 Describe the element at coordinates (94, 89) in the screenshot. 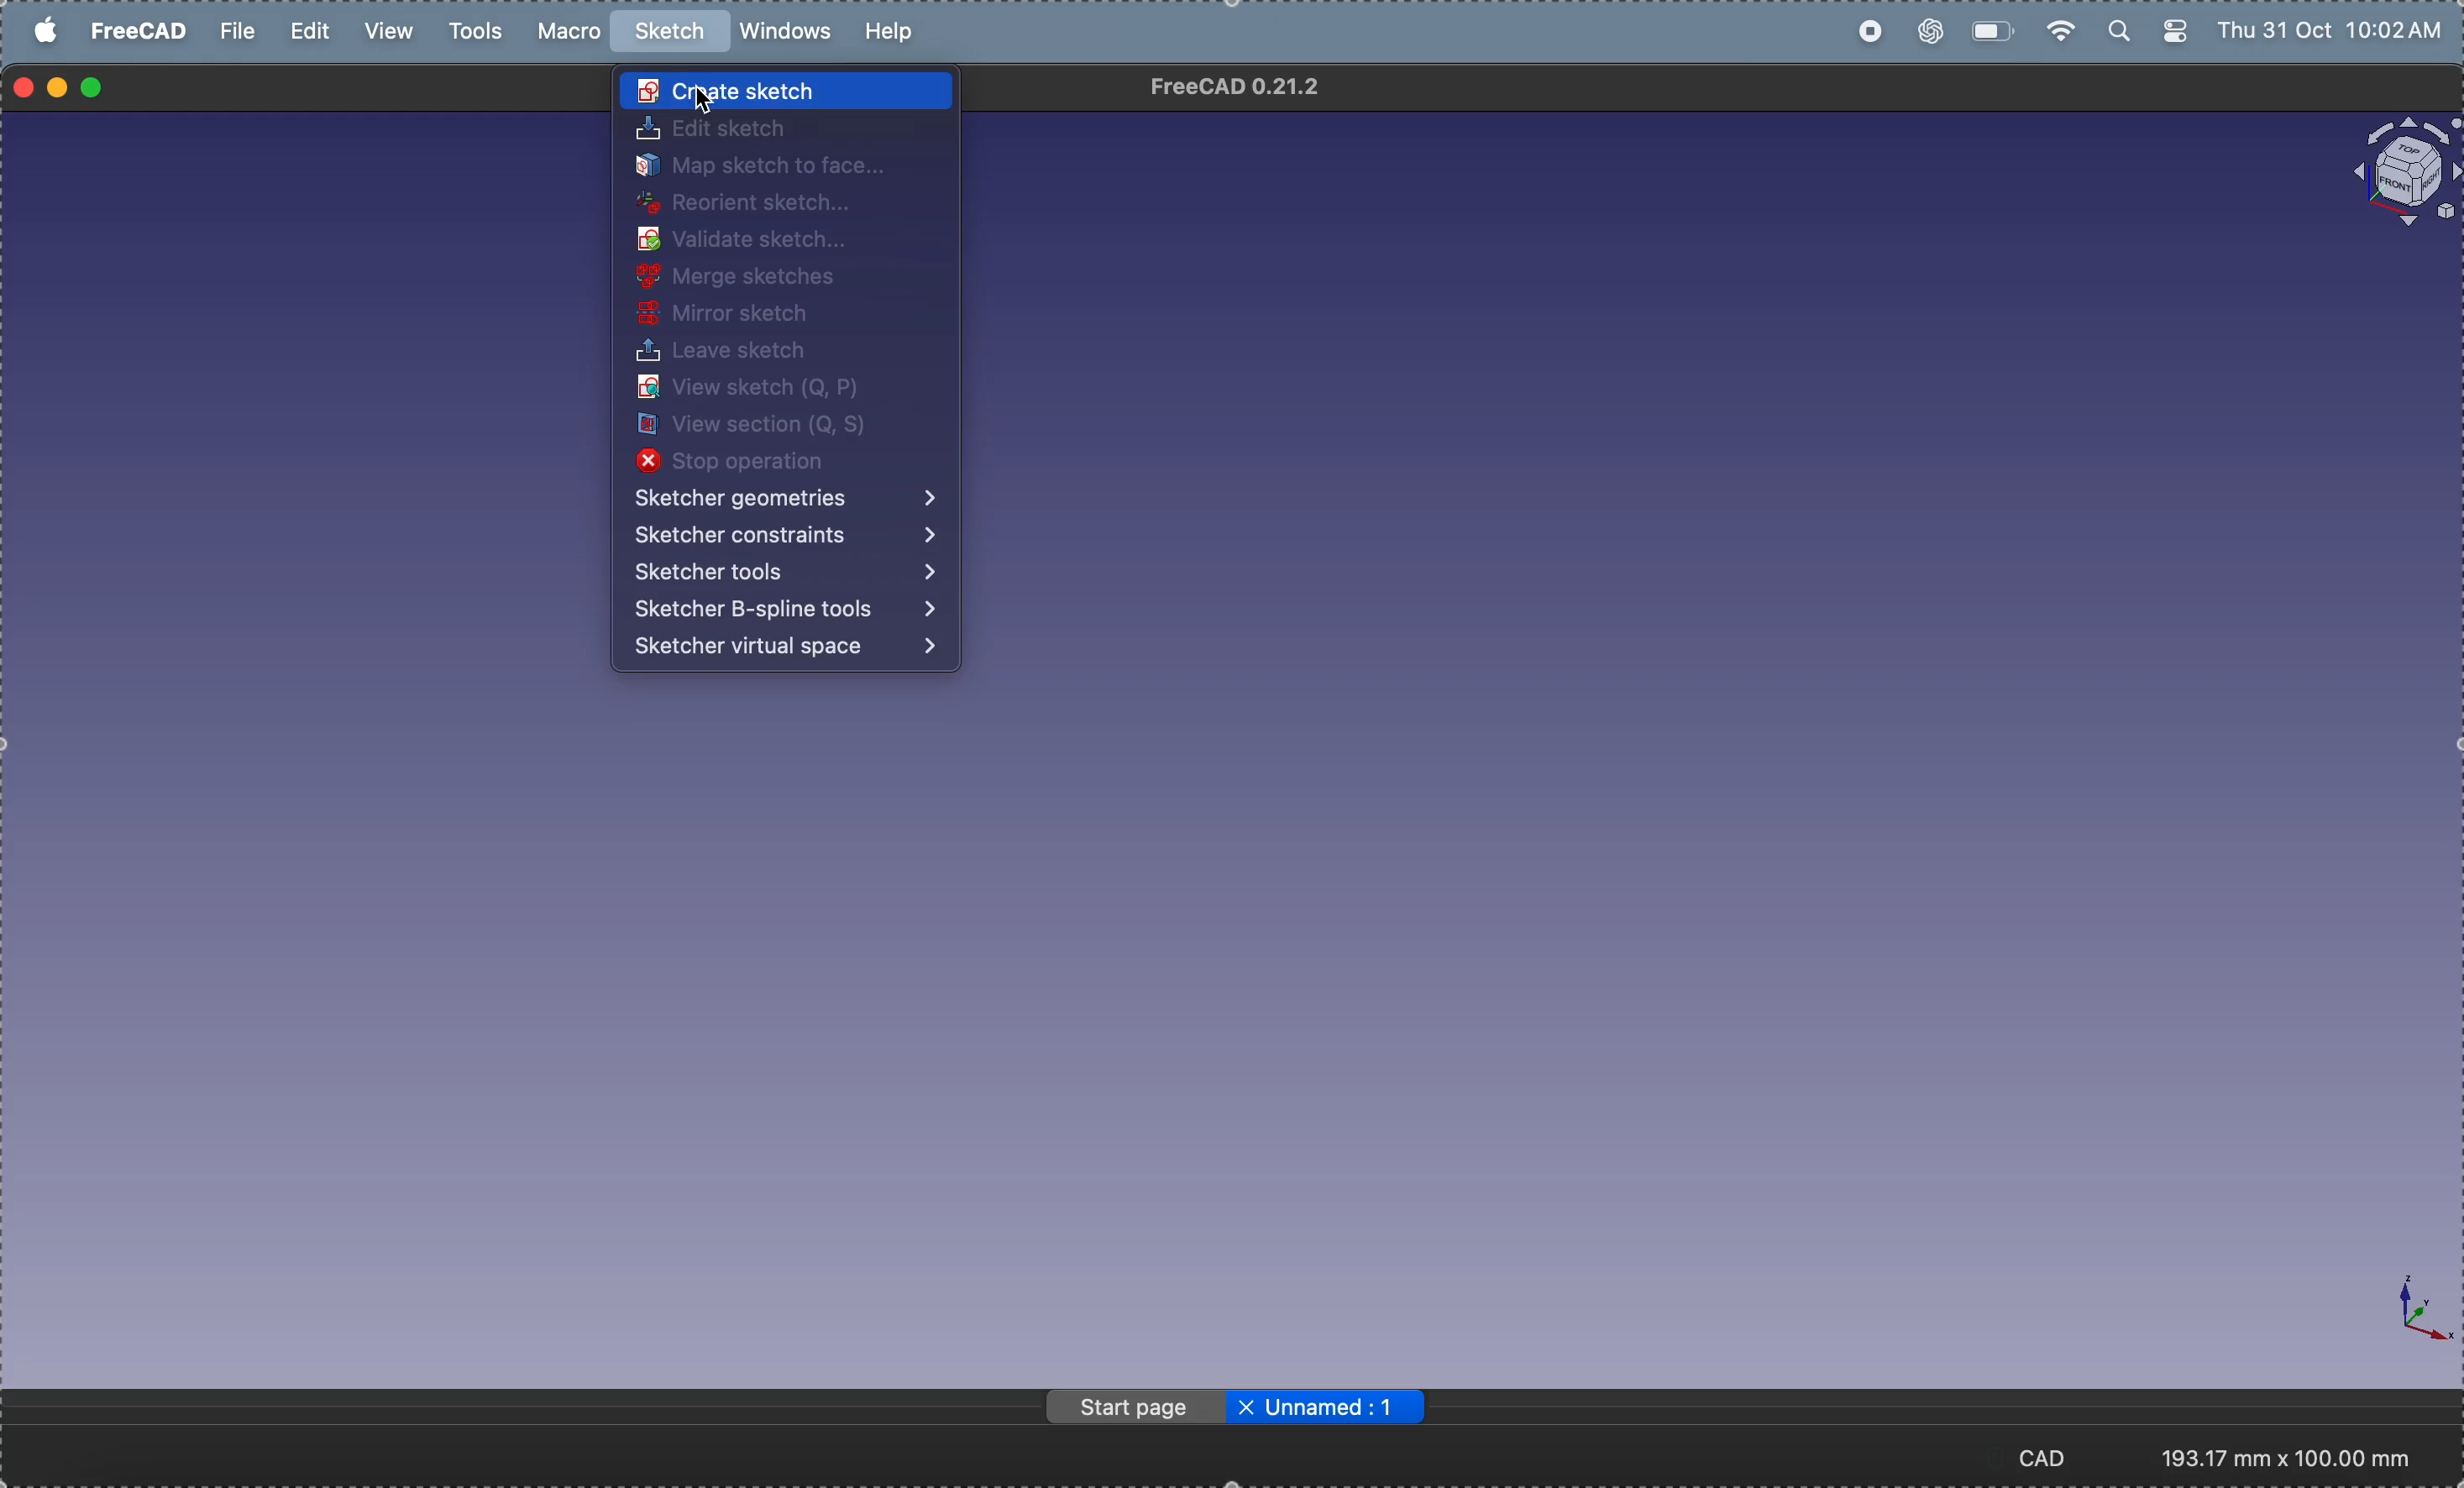

I see `maximize` at that location.